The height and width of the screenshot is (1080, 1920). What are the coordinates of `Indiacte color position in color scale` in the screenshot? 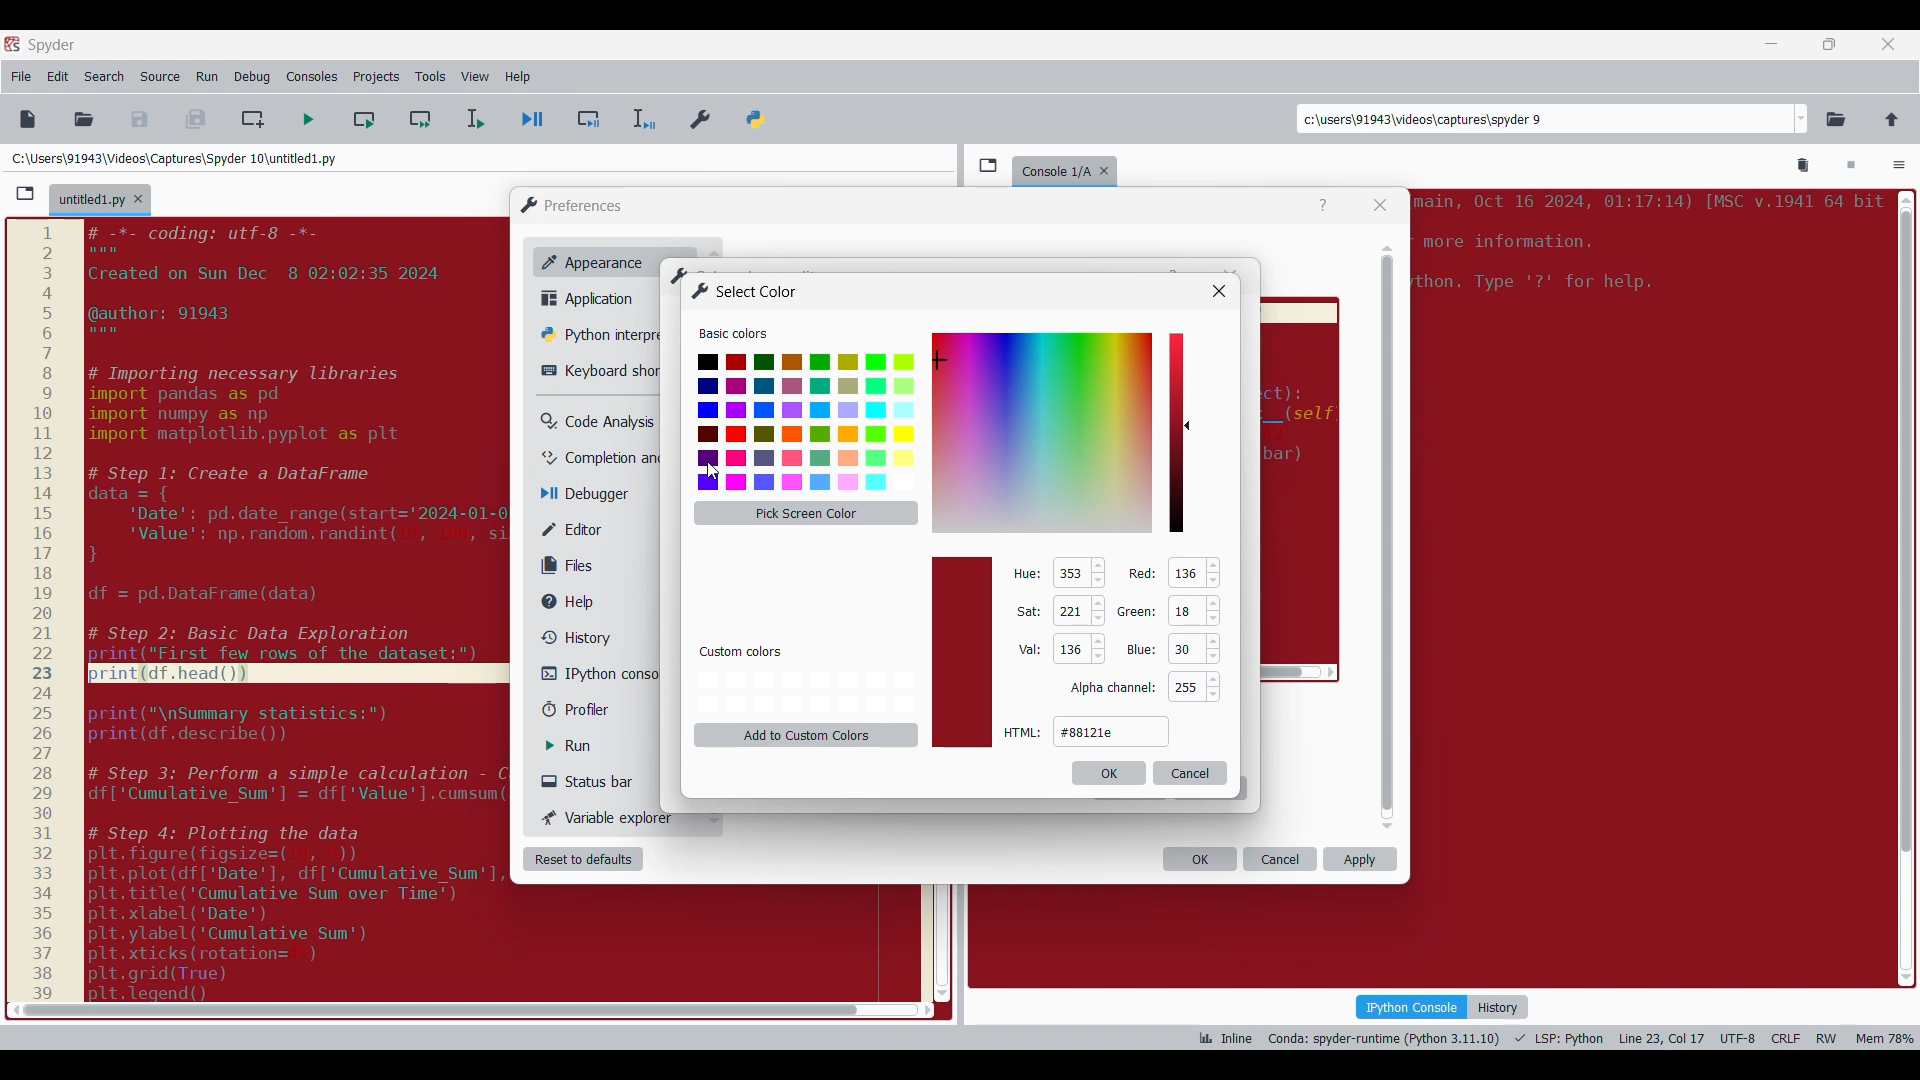 It's located at (1190, 425).